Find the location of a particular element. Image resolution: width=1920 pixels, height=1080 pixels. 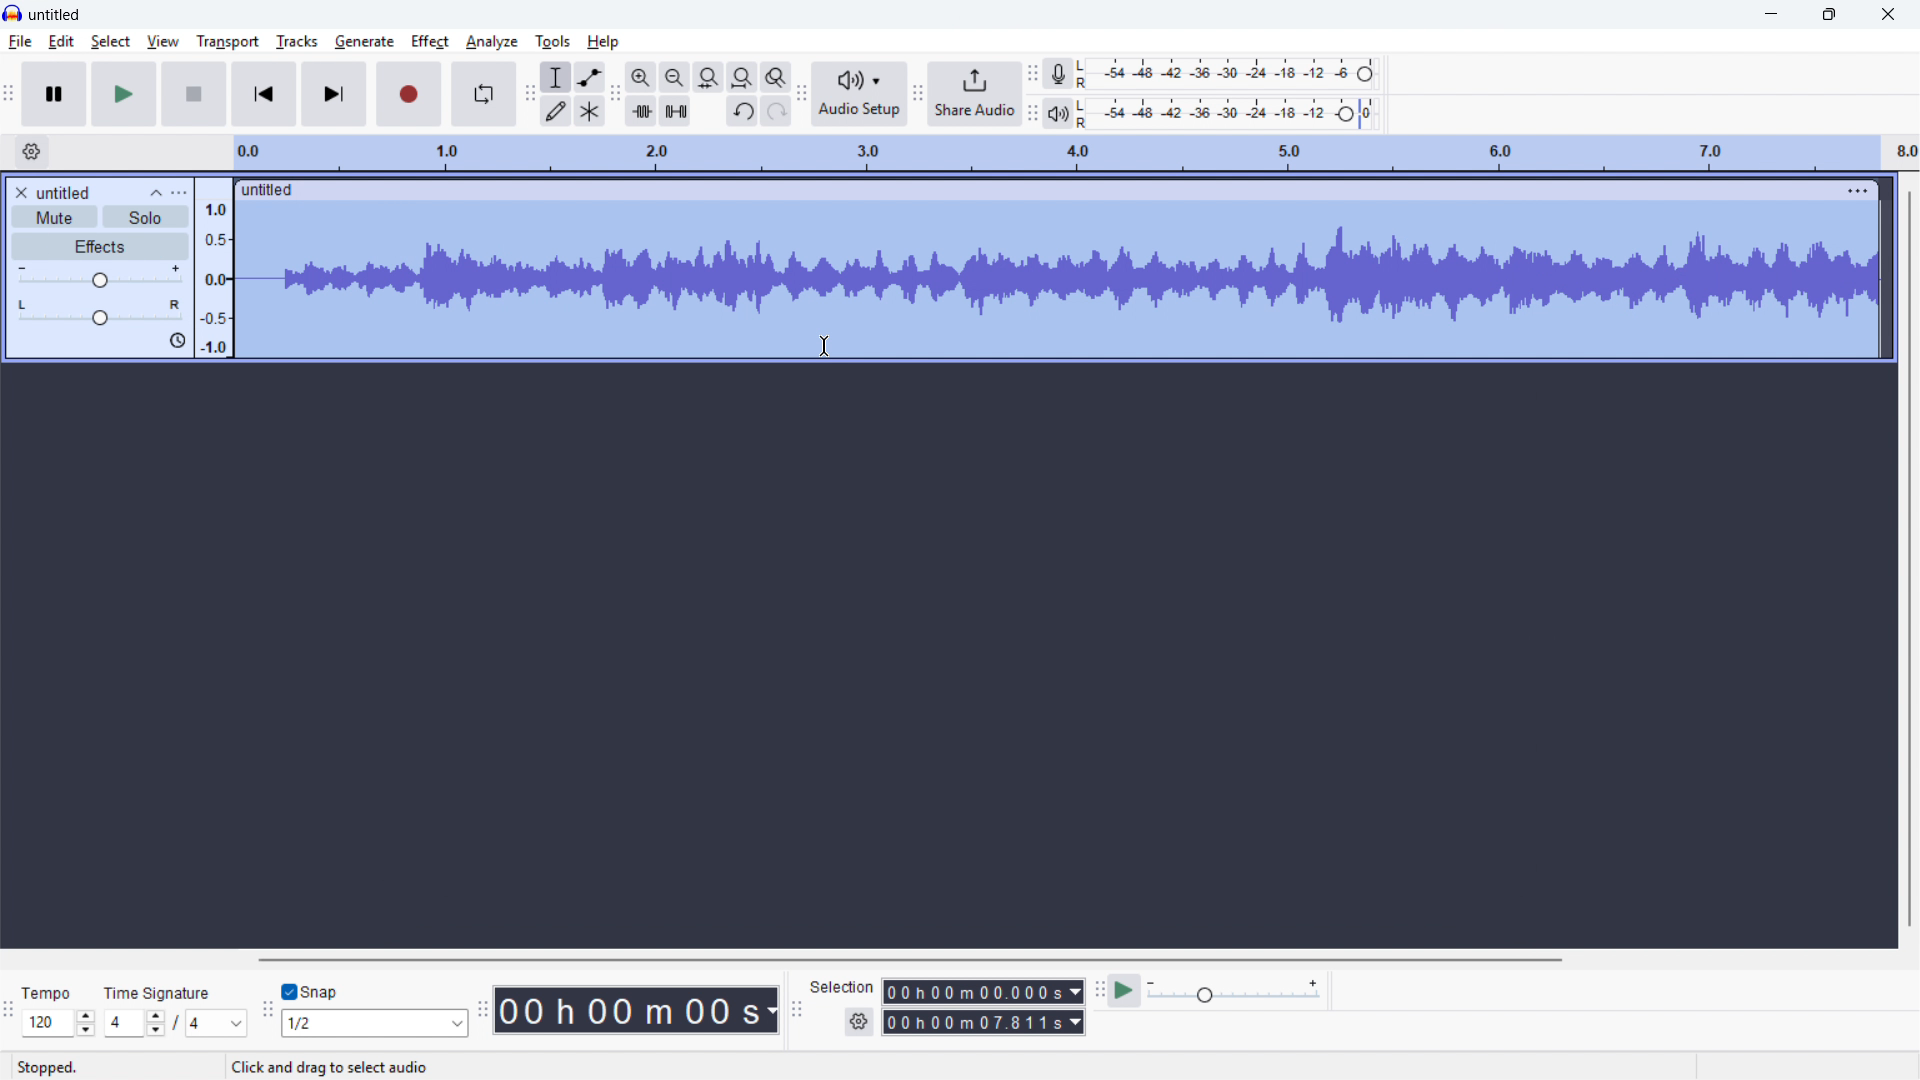

track control panel menu is located at coordinates (179, 193).